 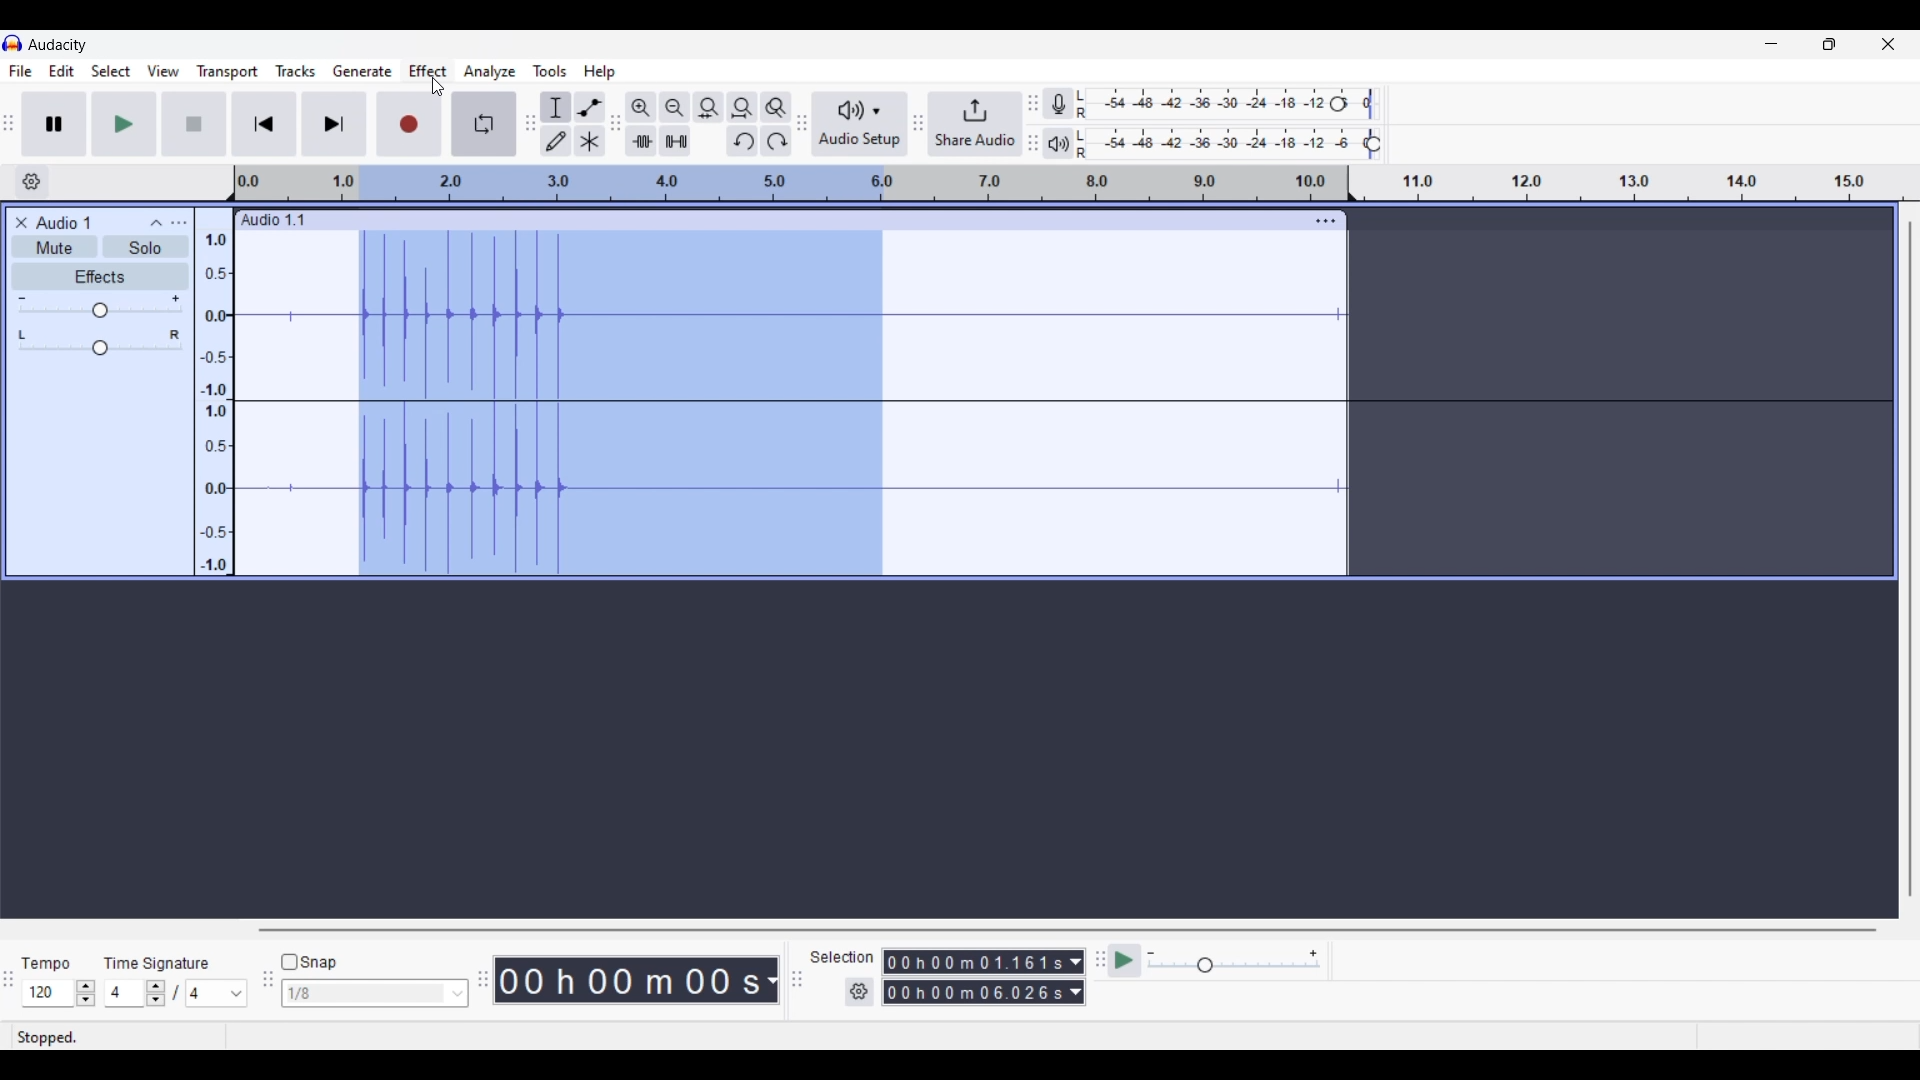 I want to click on Close, so click(x=21, y=223).